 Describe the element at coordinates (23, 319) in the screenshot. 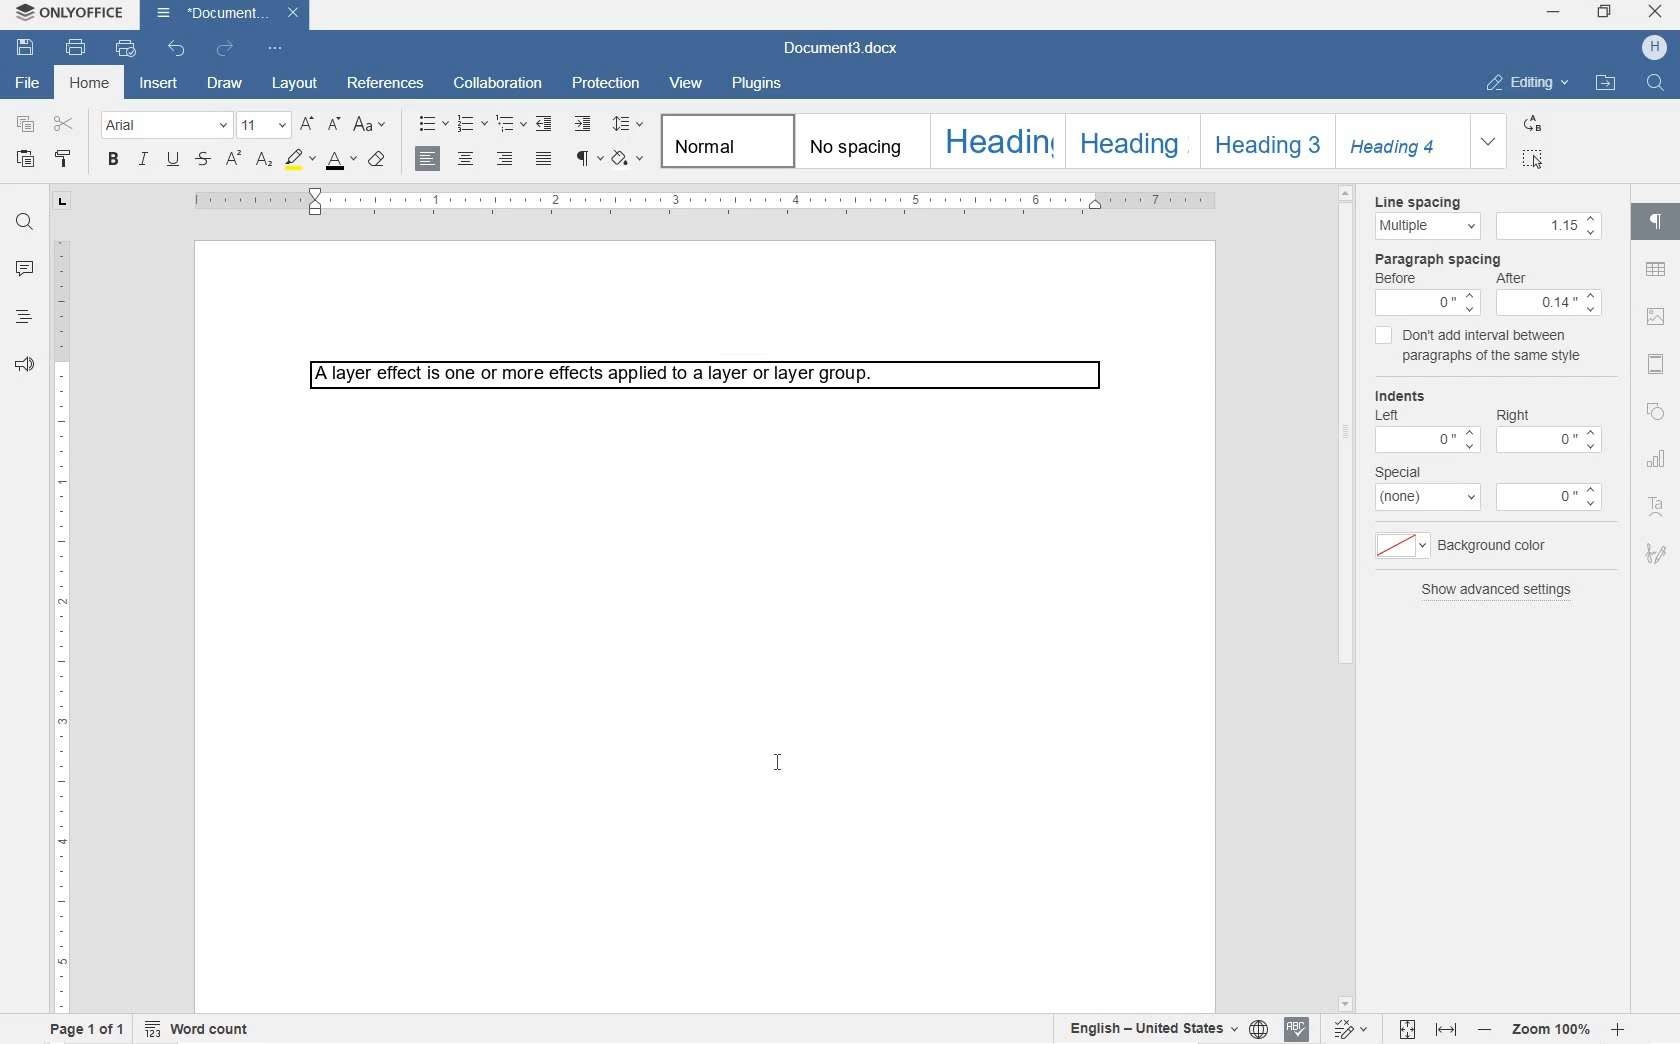

I see `HEADINGS` at that location.